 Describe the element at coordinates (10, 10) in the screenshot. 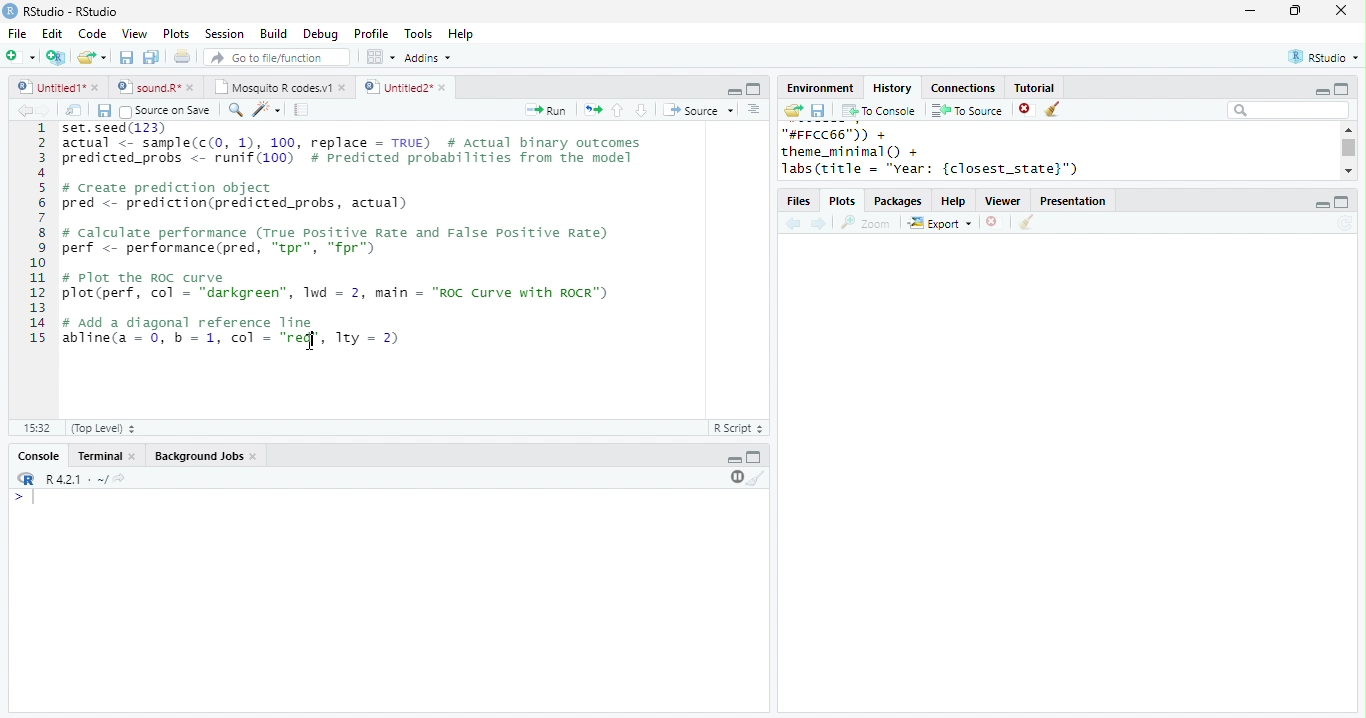

I see `logo` at that location.